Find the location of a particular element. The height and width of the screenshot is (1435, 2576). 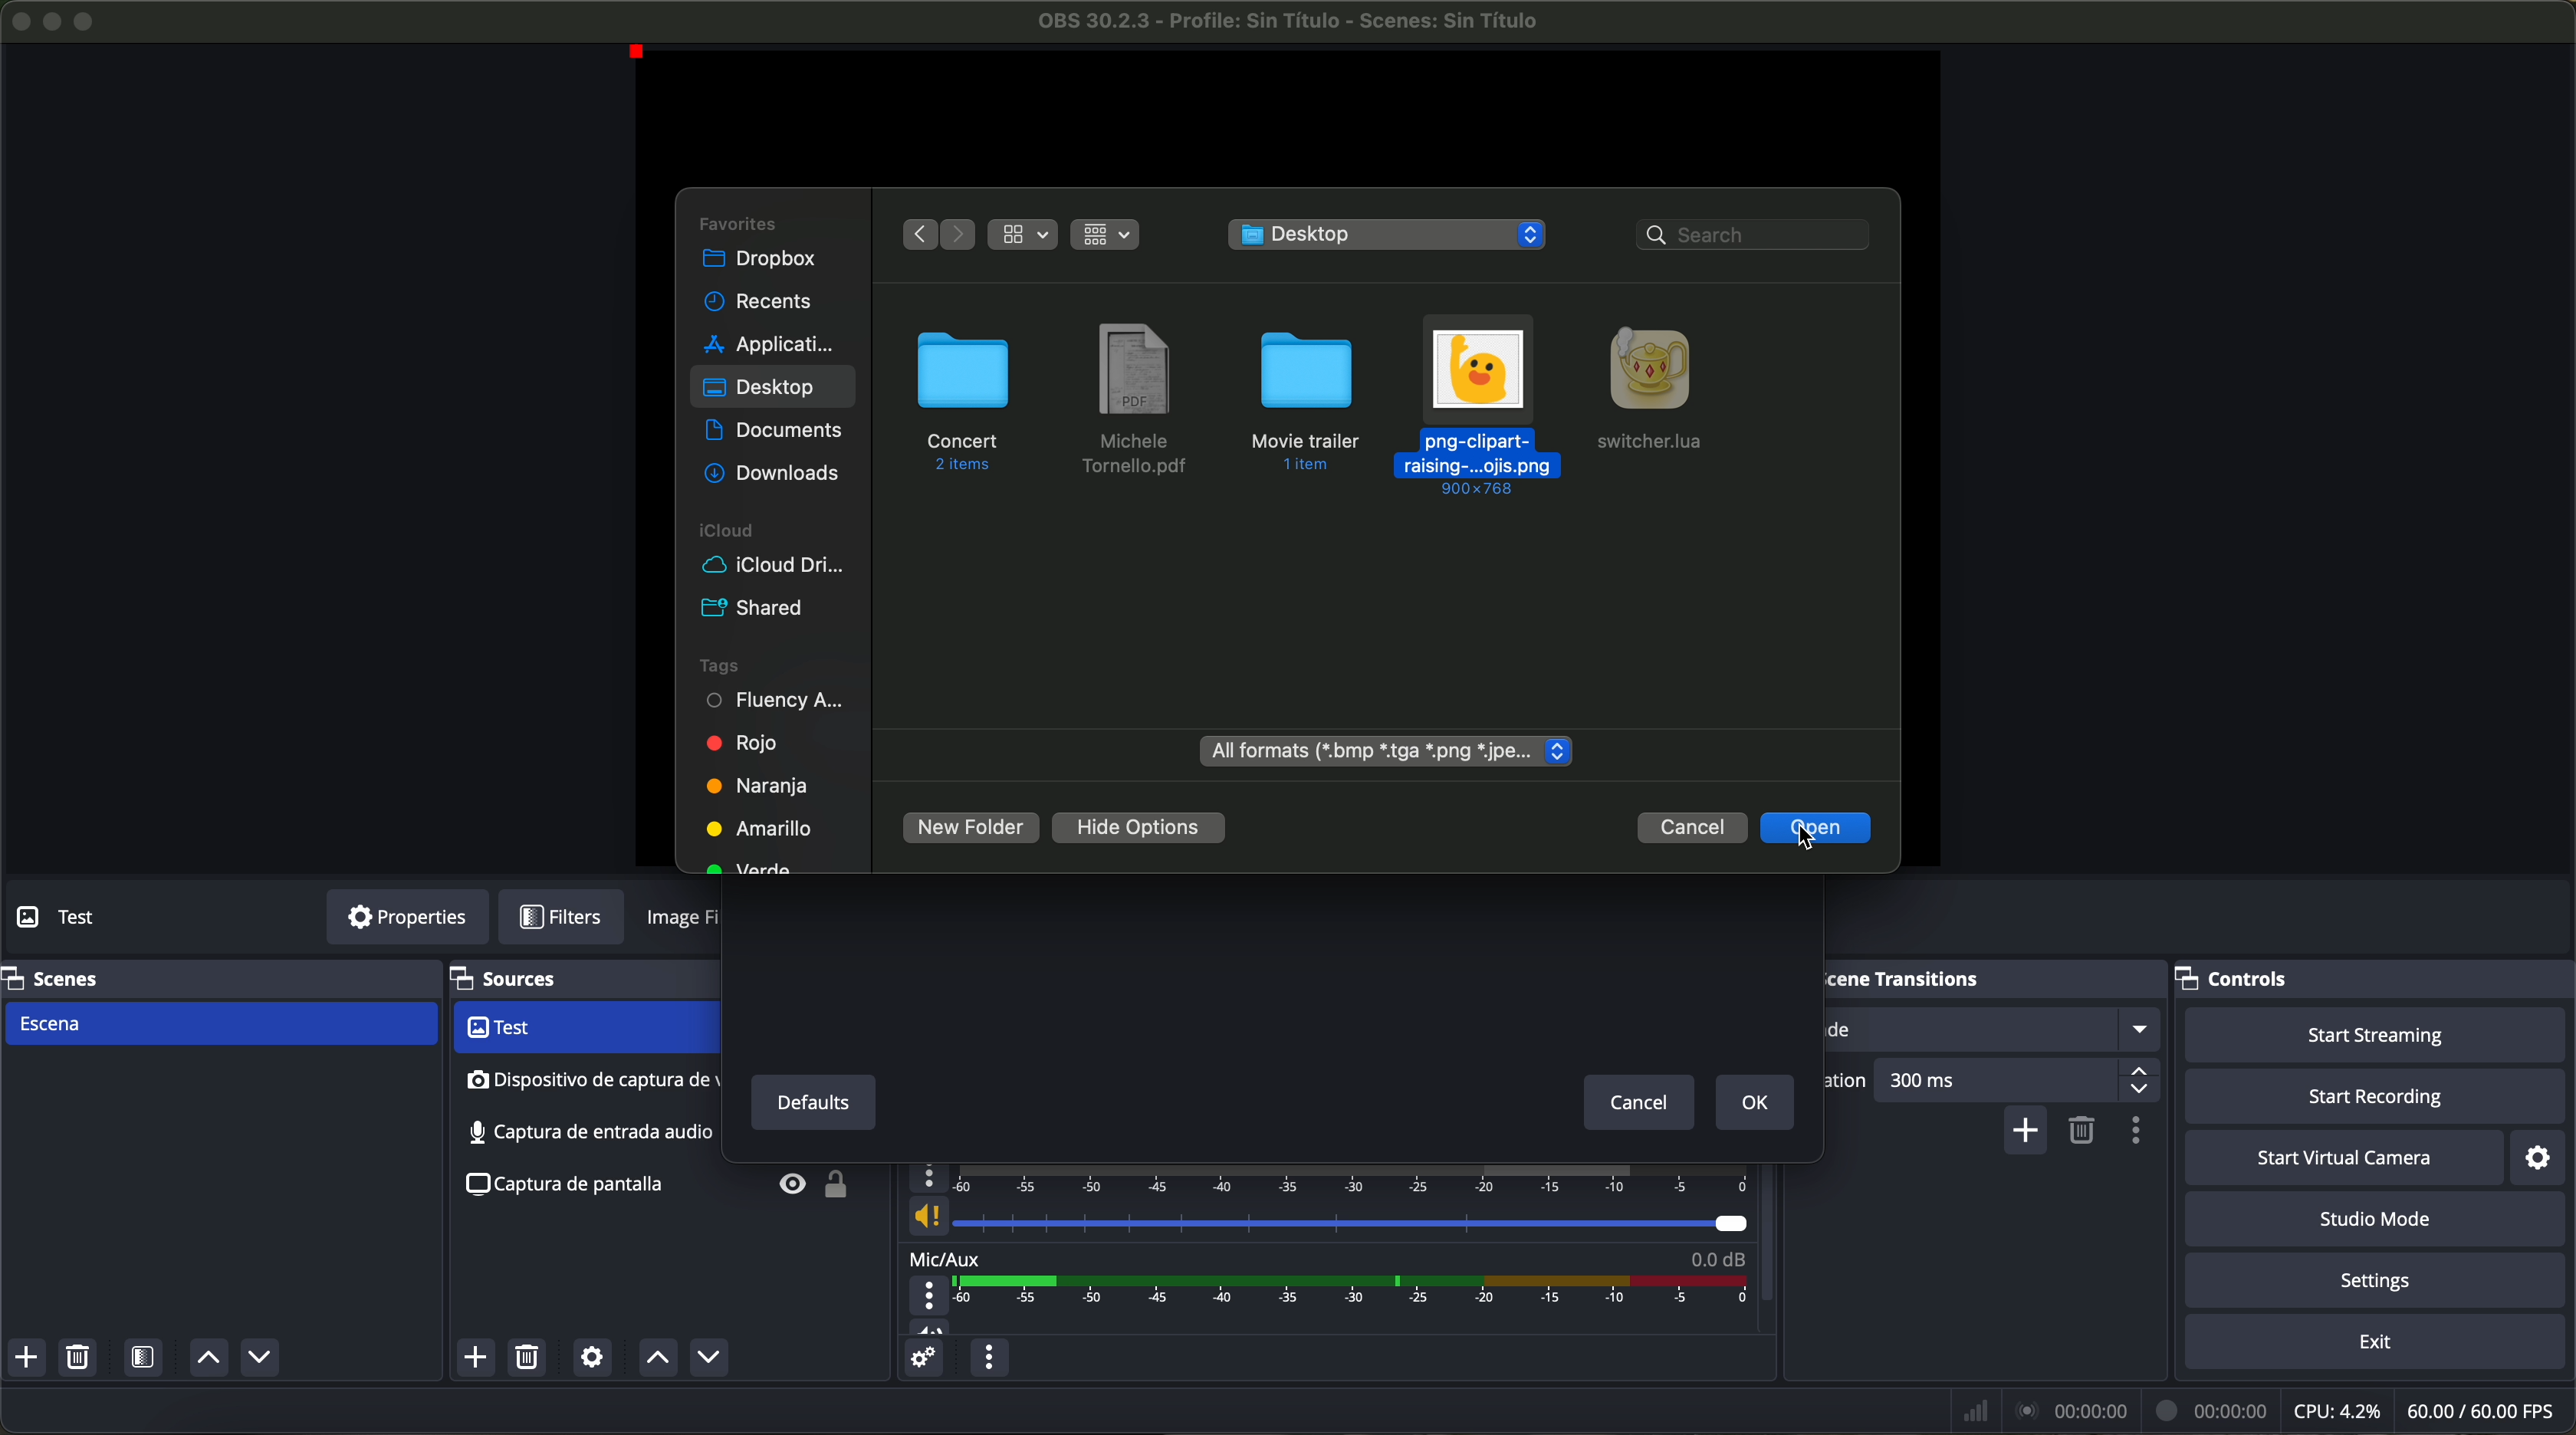

click on image file is located at coordinates (1478, 413).